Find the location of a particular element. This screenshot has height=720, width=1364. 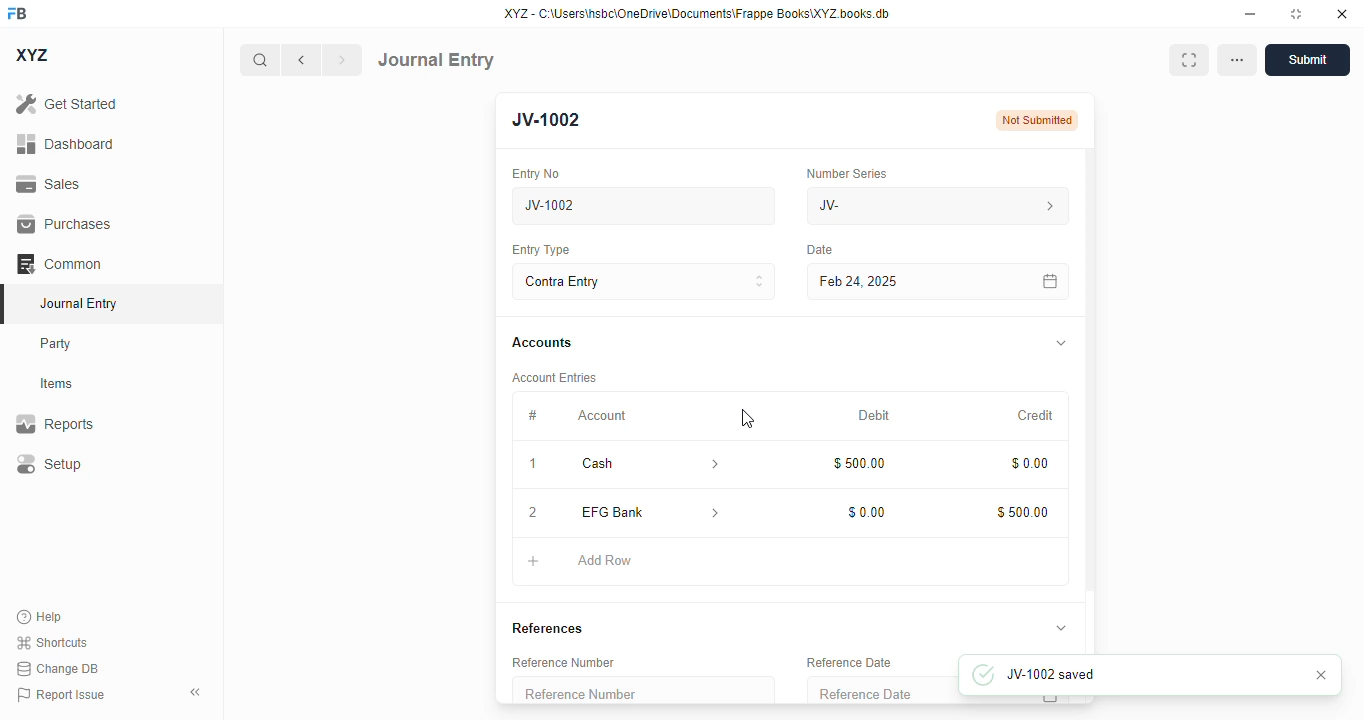

cancel is located at coordinates (1323, 675).